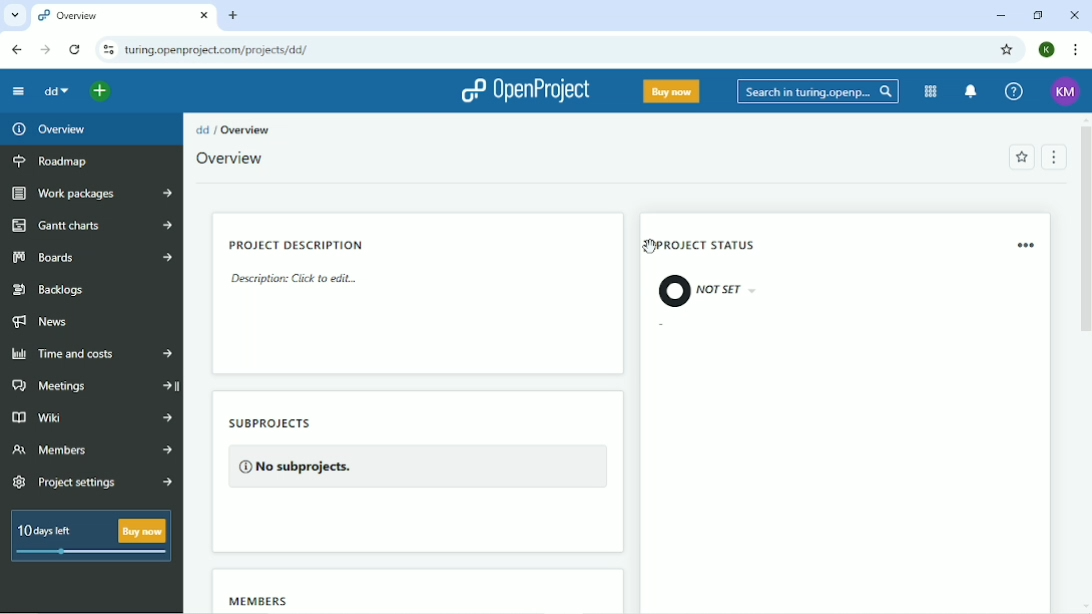  Describe the element at coordinates (92, 482) in the screenshot. I see `Project settings` at that location.